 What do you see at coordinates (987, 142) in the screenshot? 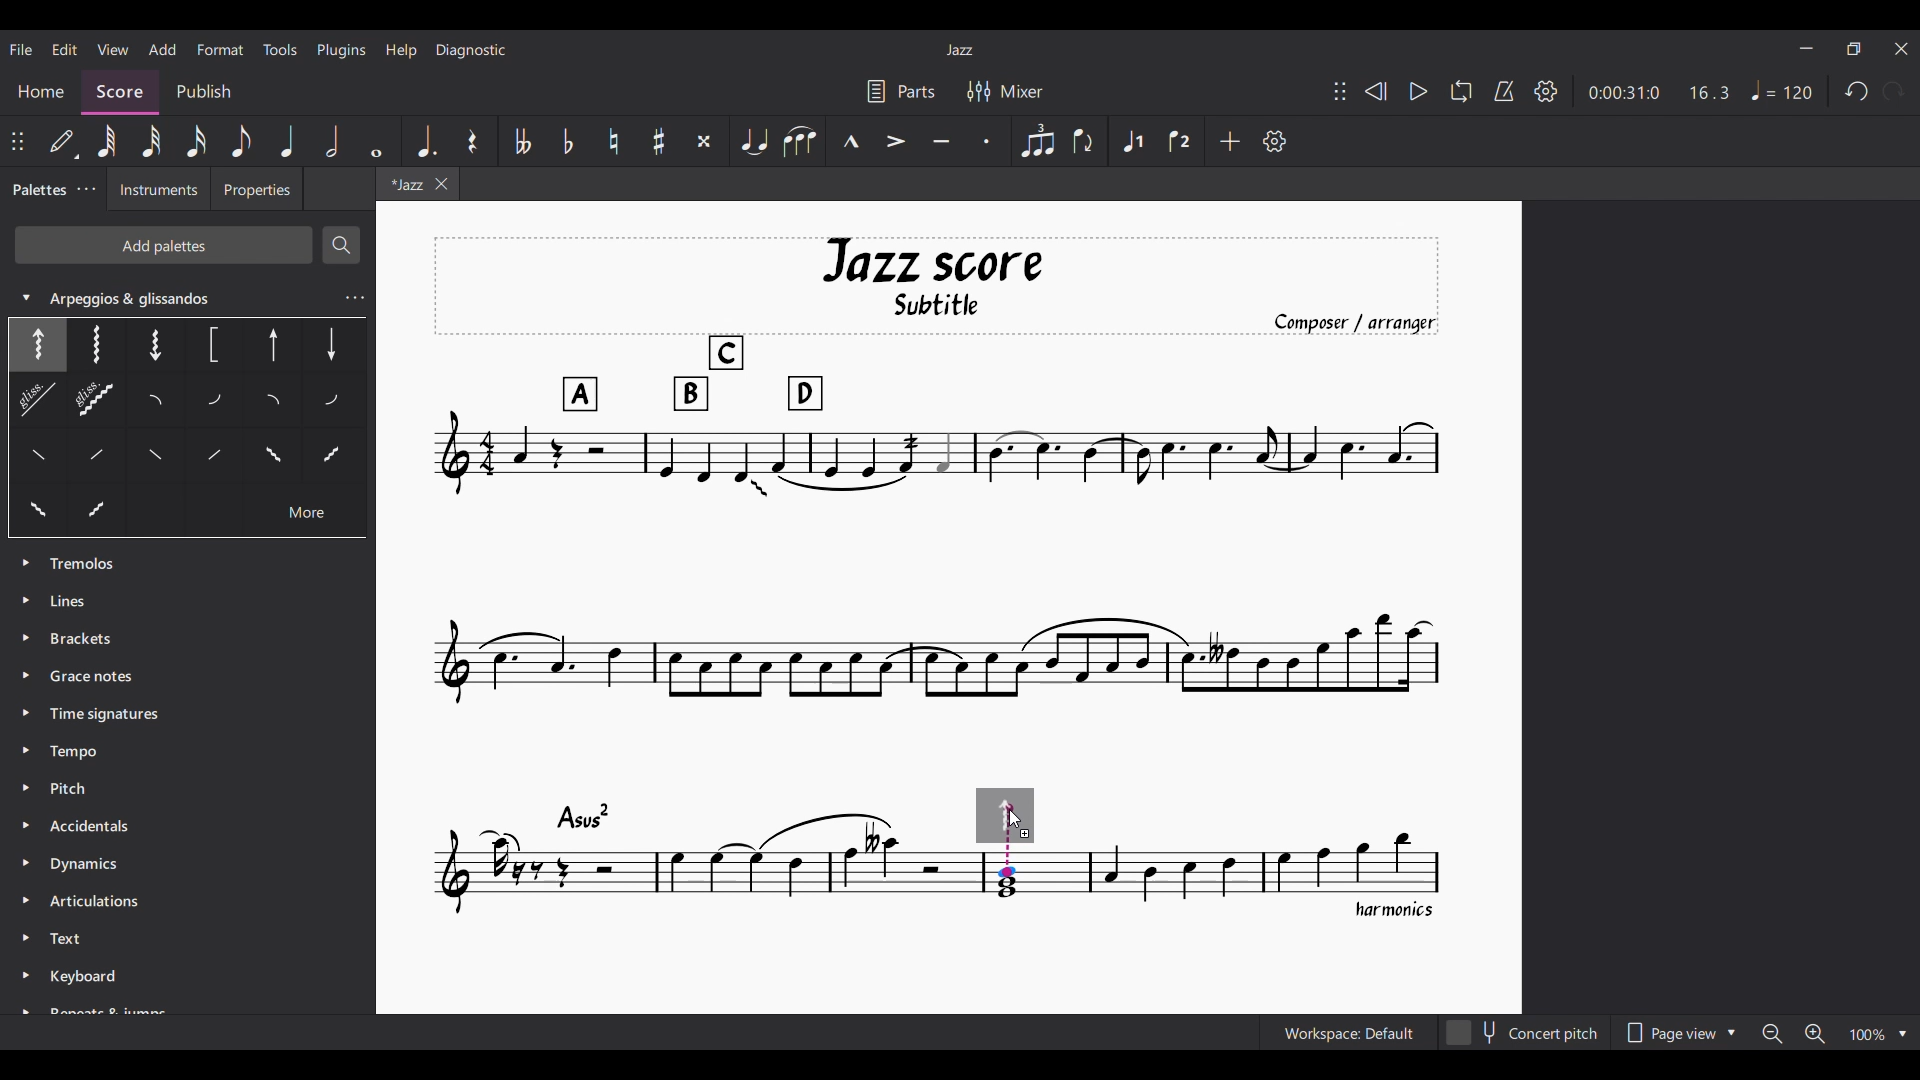
I see `Staccato` at bounding box center [987, 142].